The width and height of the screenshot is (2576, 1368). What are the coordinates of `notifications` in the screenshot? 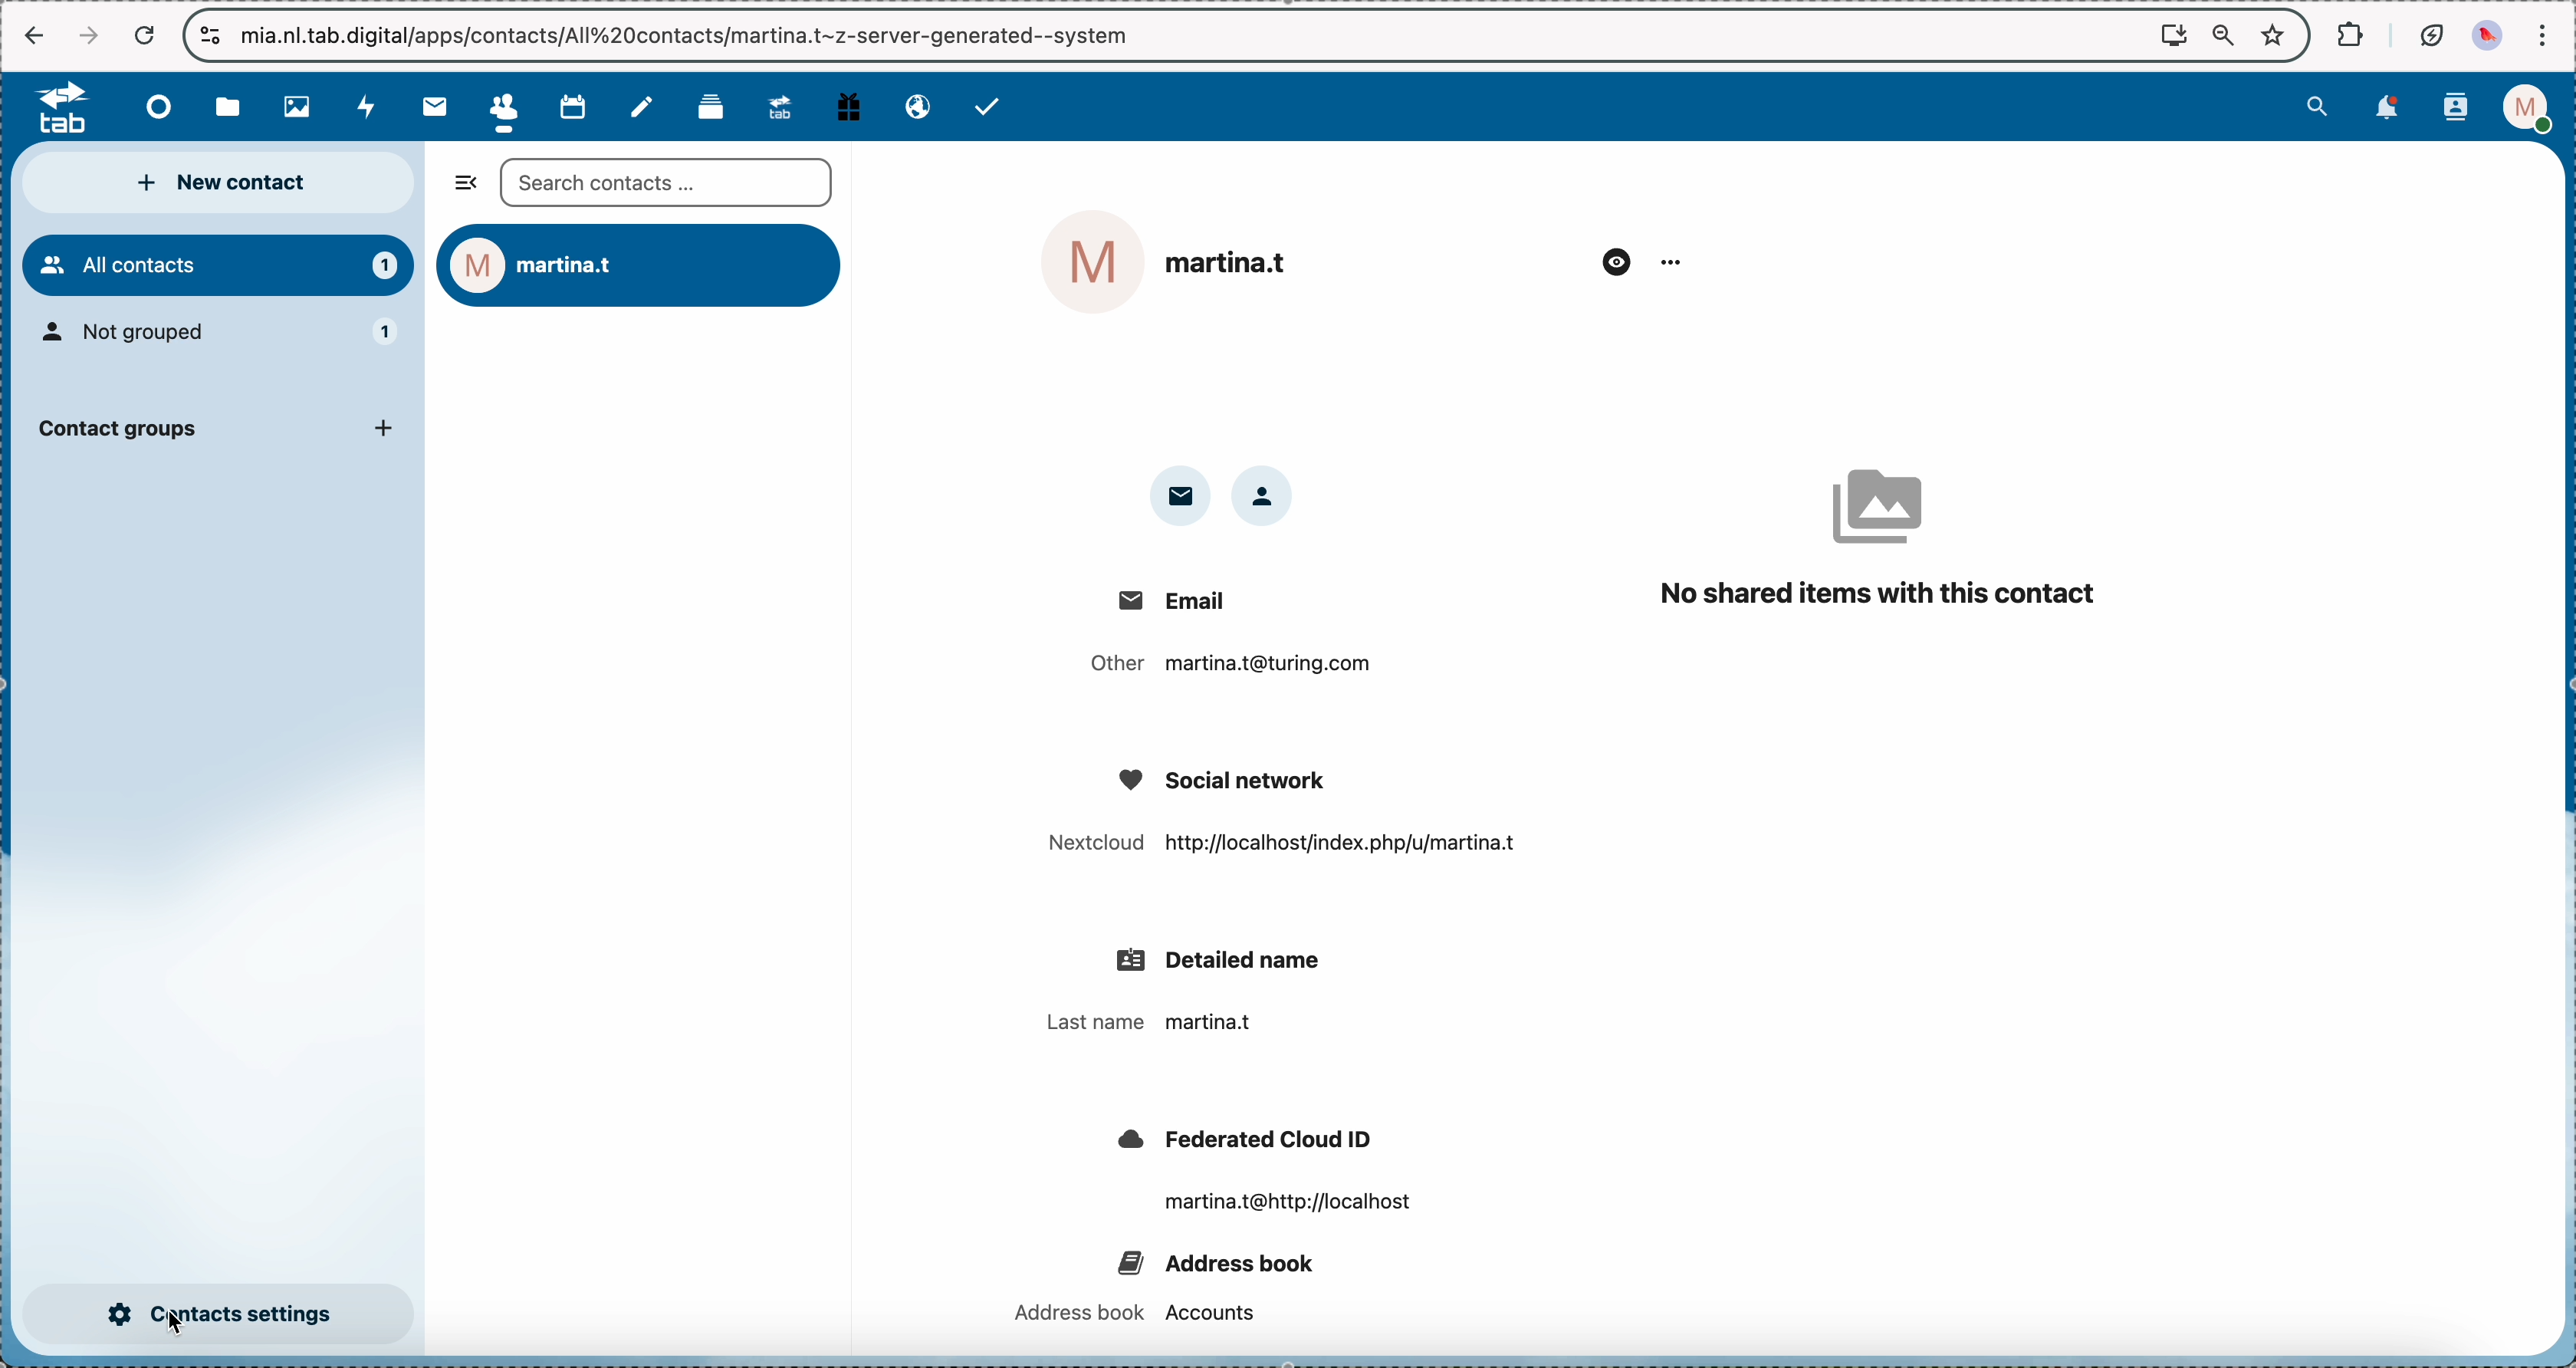 It's located at (2392, 108).